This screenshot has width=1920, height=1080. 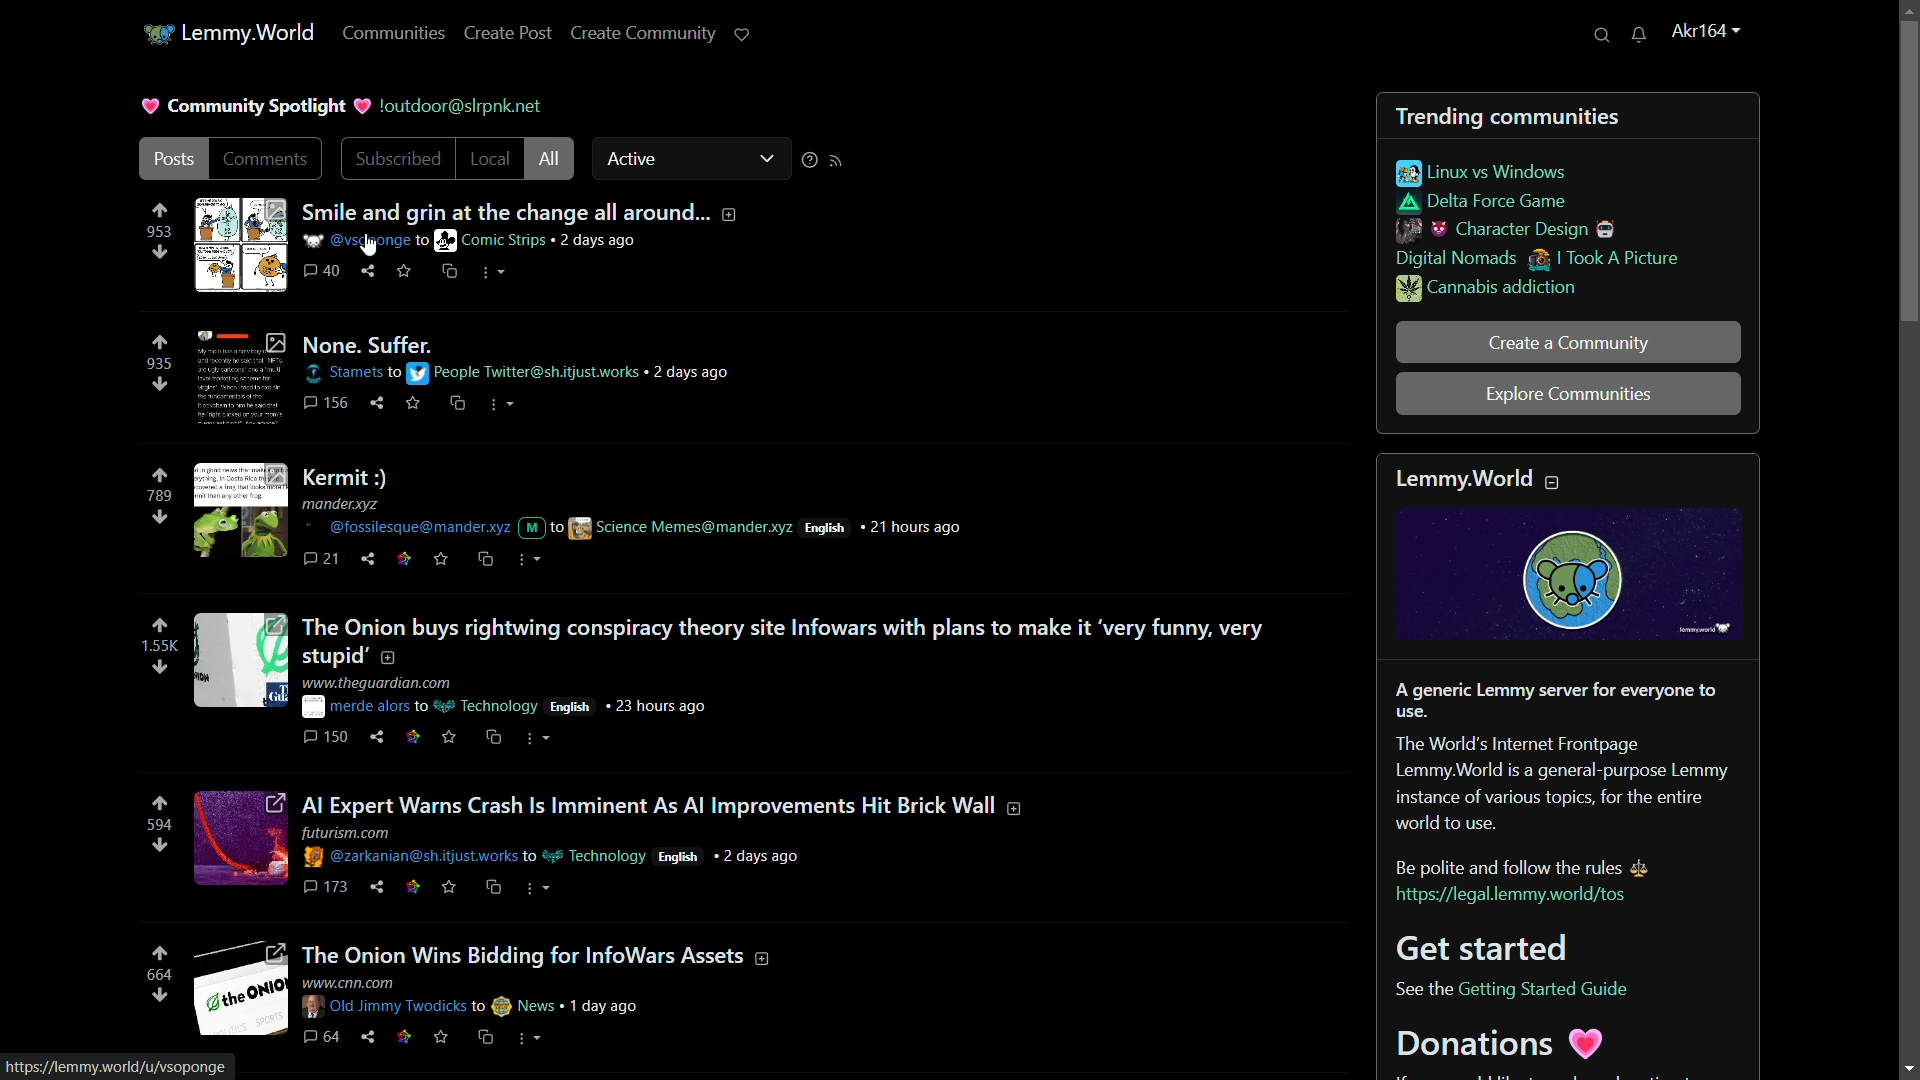 I want to click on cs, so click(x=495, y=738).